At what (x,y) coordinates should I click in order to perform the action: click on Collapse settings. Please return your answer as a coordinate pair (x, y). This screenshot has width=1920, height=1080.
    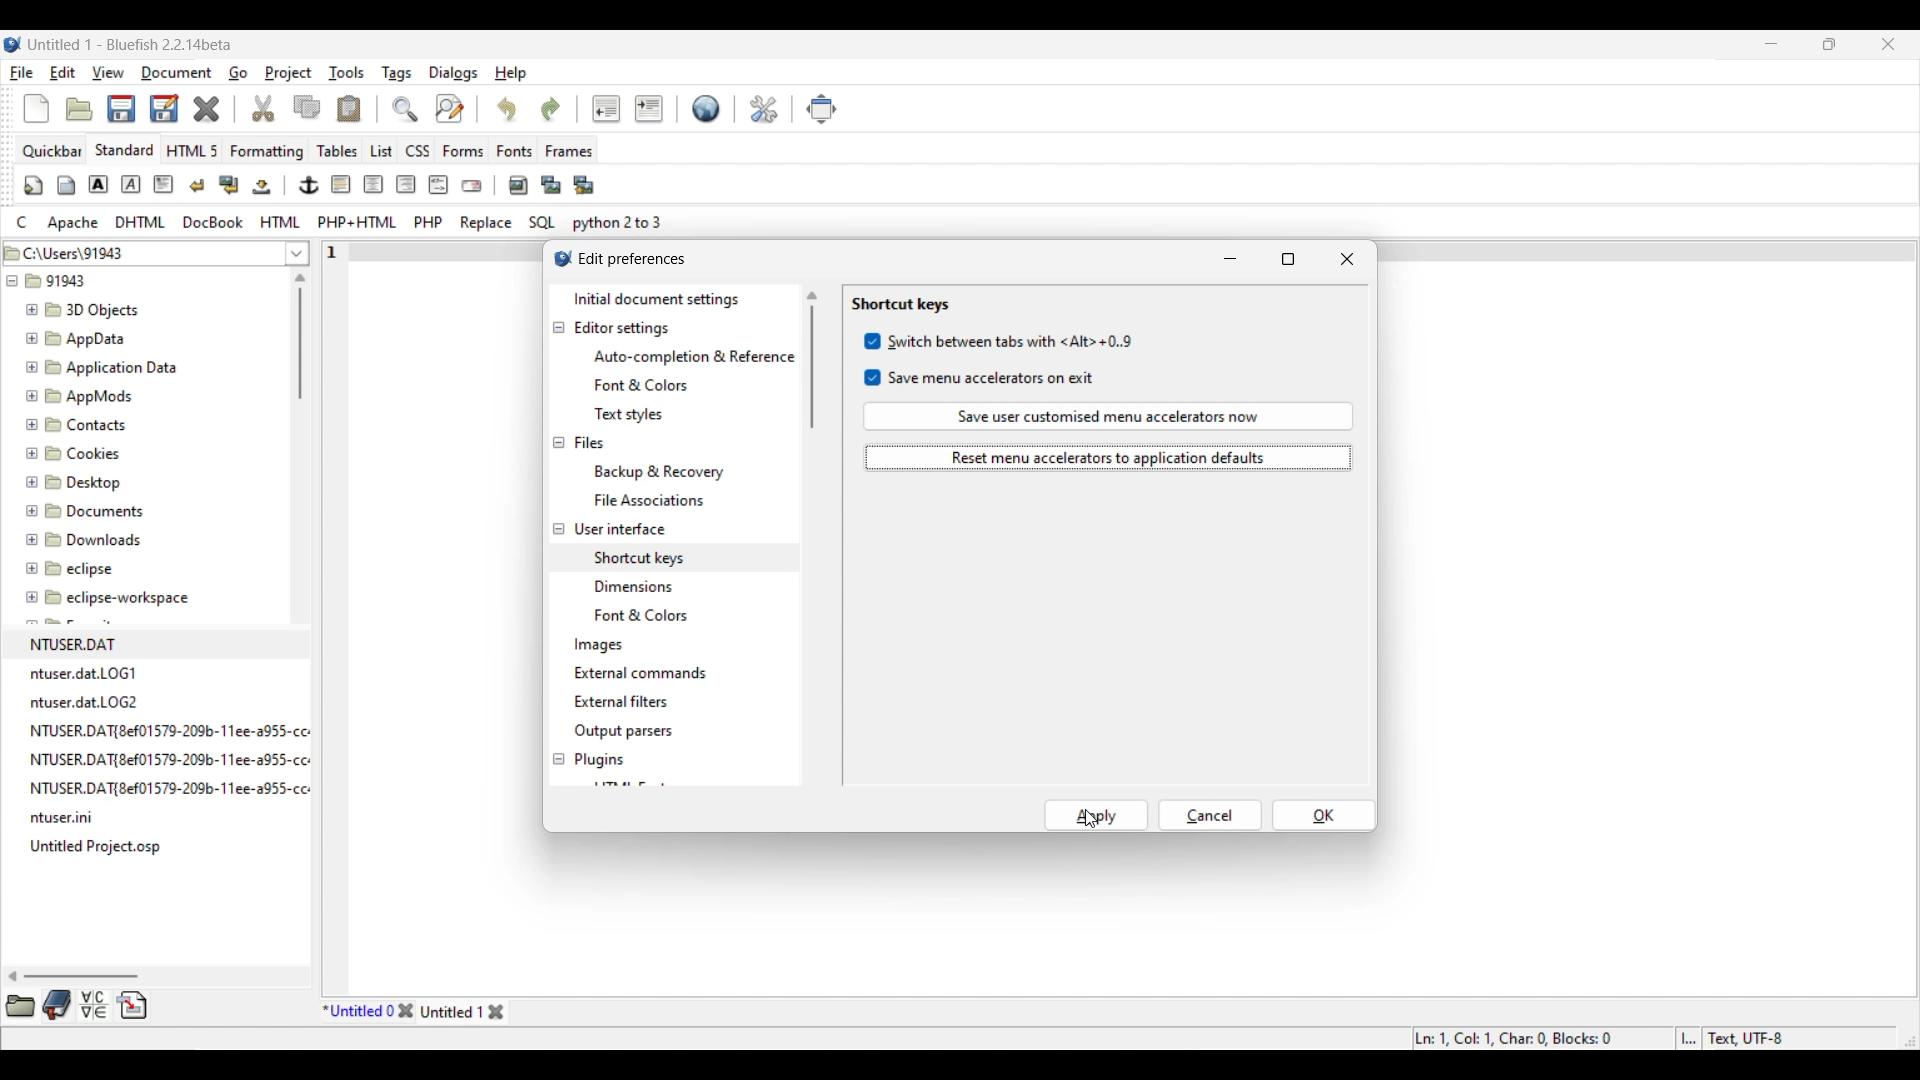
    Looking at the image, I should click on (558, 544).